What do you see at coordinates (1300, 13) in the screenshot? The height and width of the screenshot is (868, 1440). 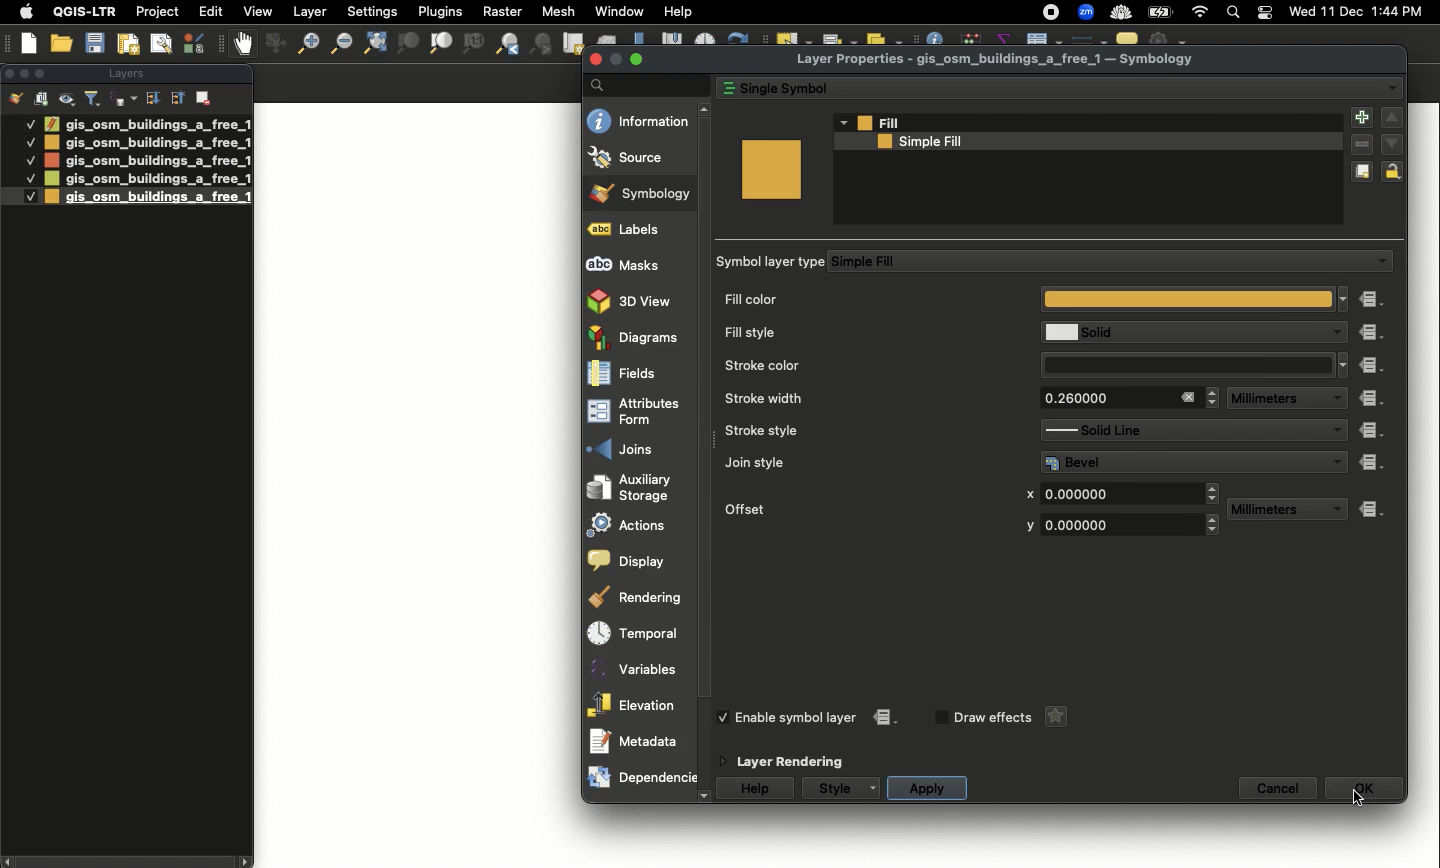 I see `wed` at bounding box center [1300, 13].